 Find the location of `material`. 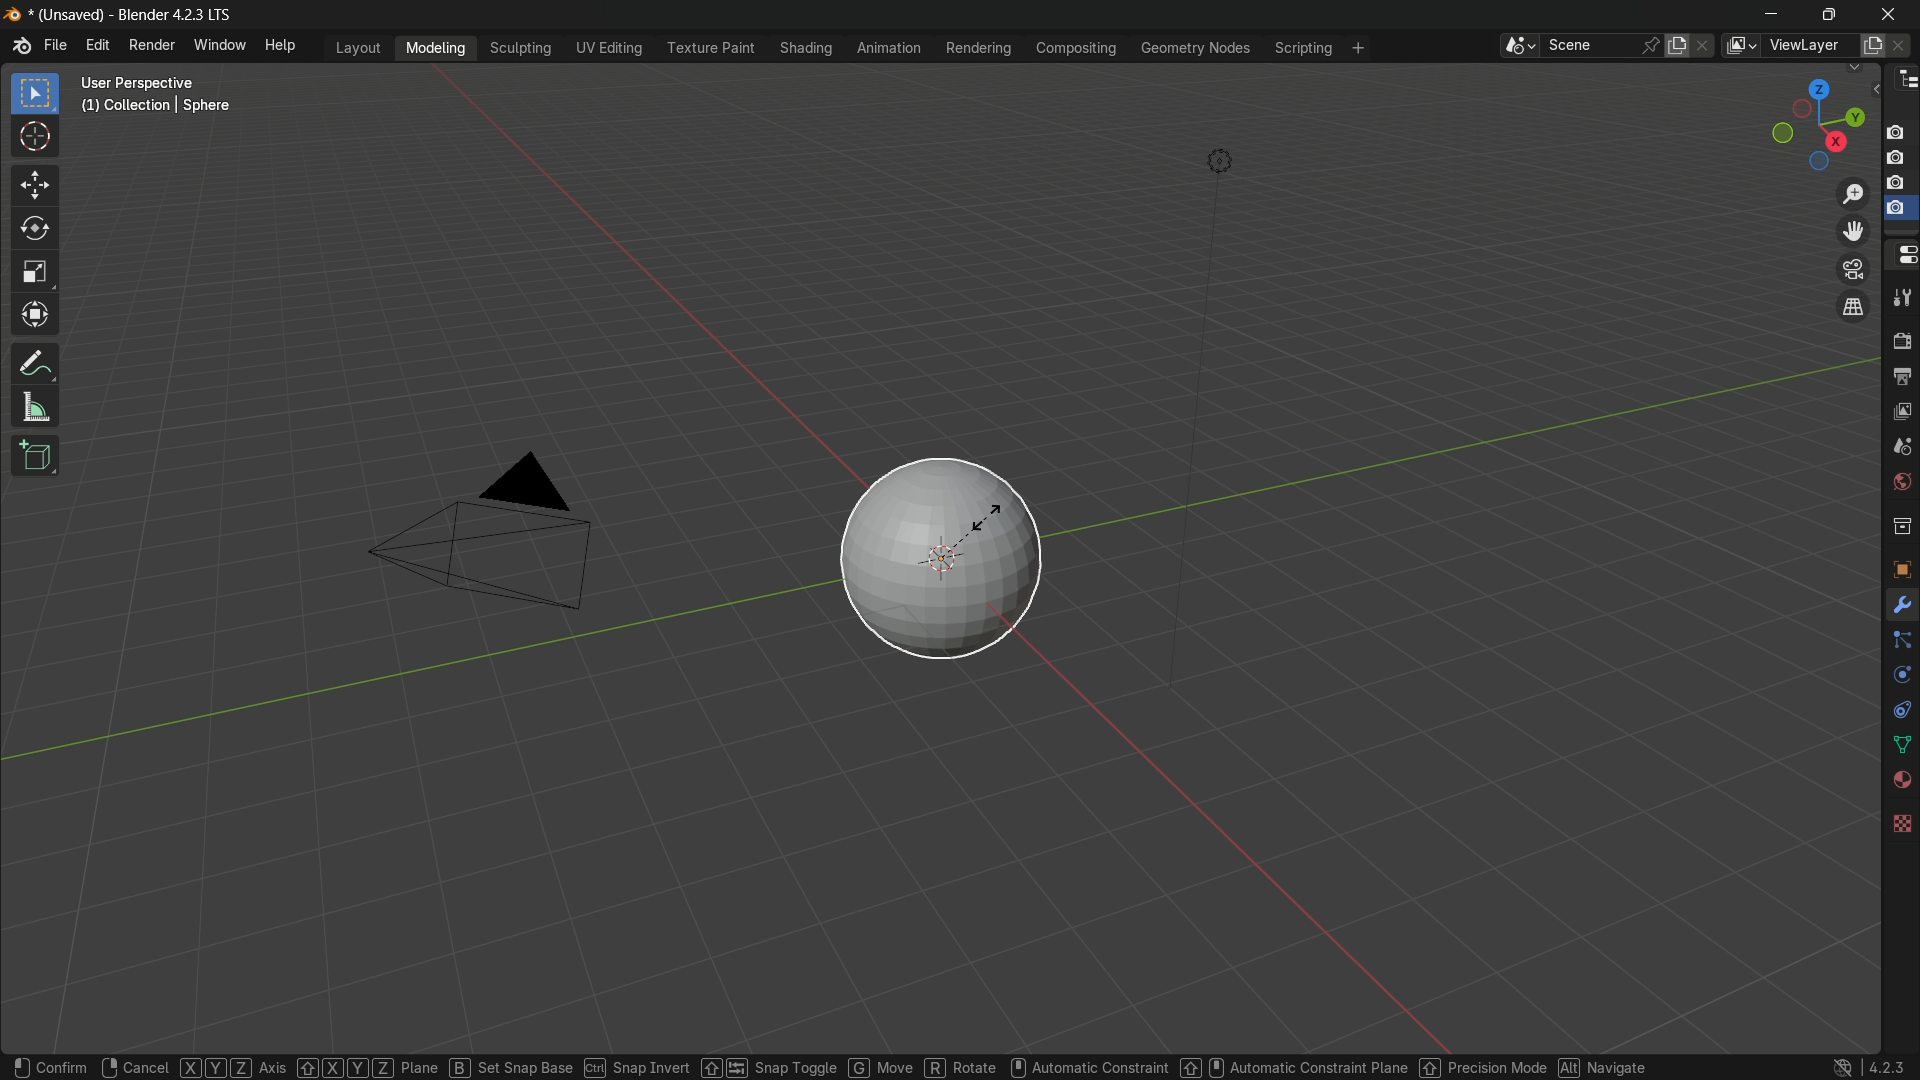

material is located at coordinates (1901, 780).